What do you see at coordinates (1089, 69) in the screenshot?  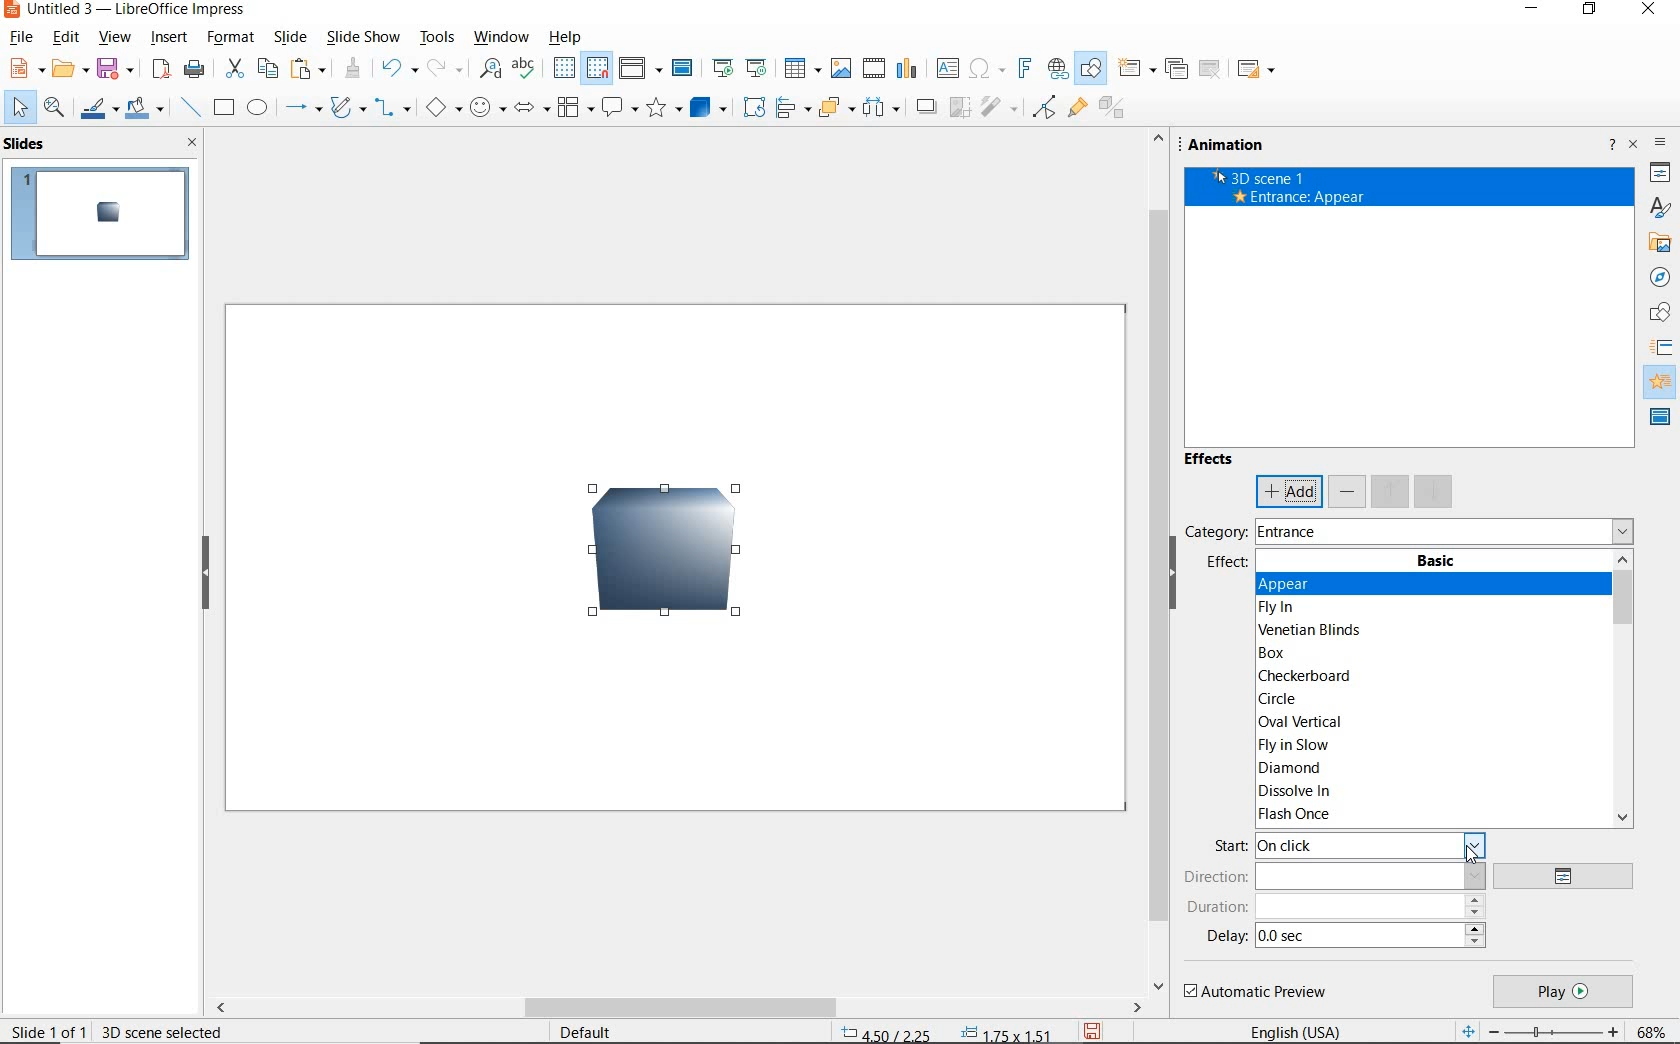 I see `show draw functions` at bounding box center [1089, 69].